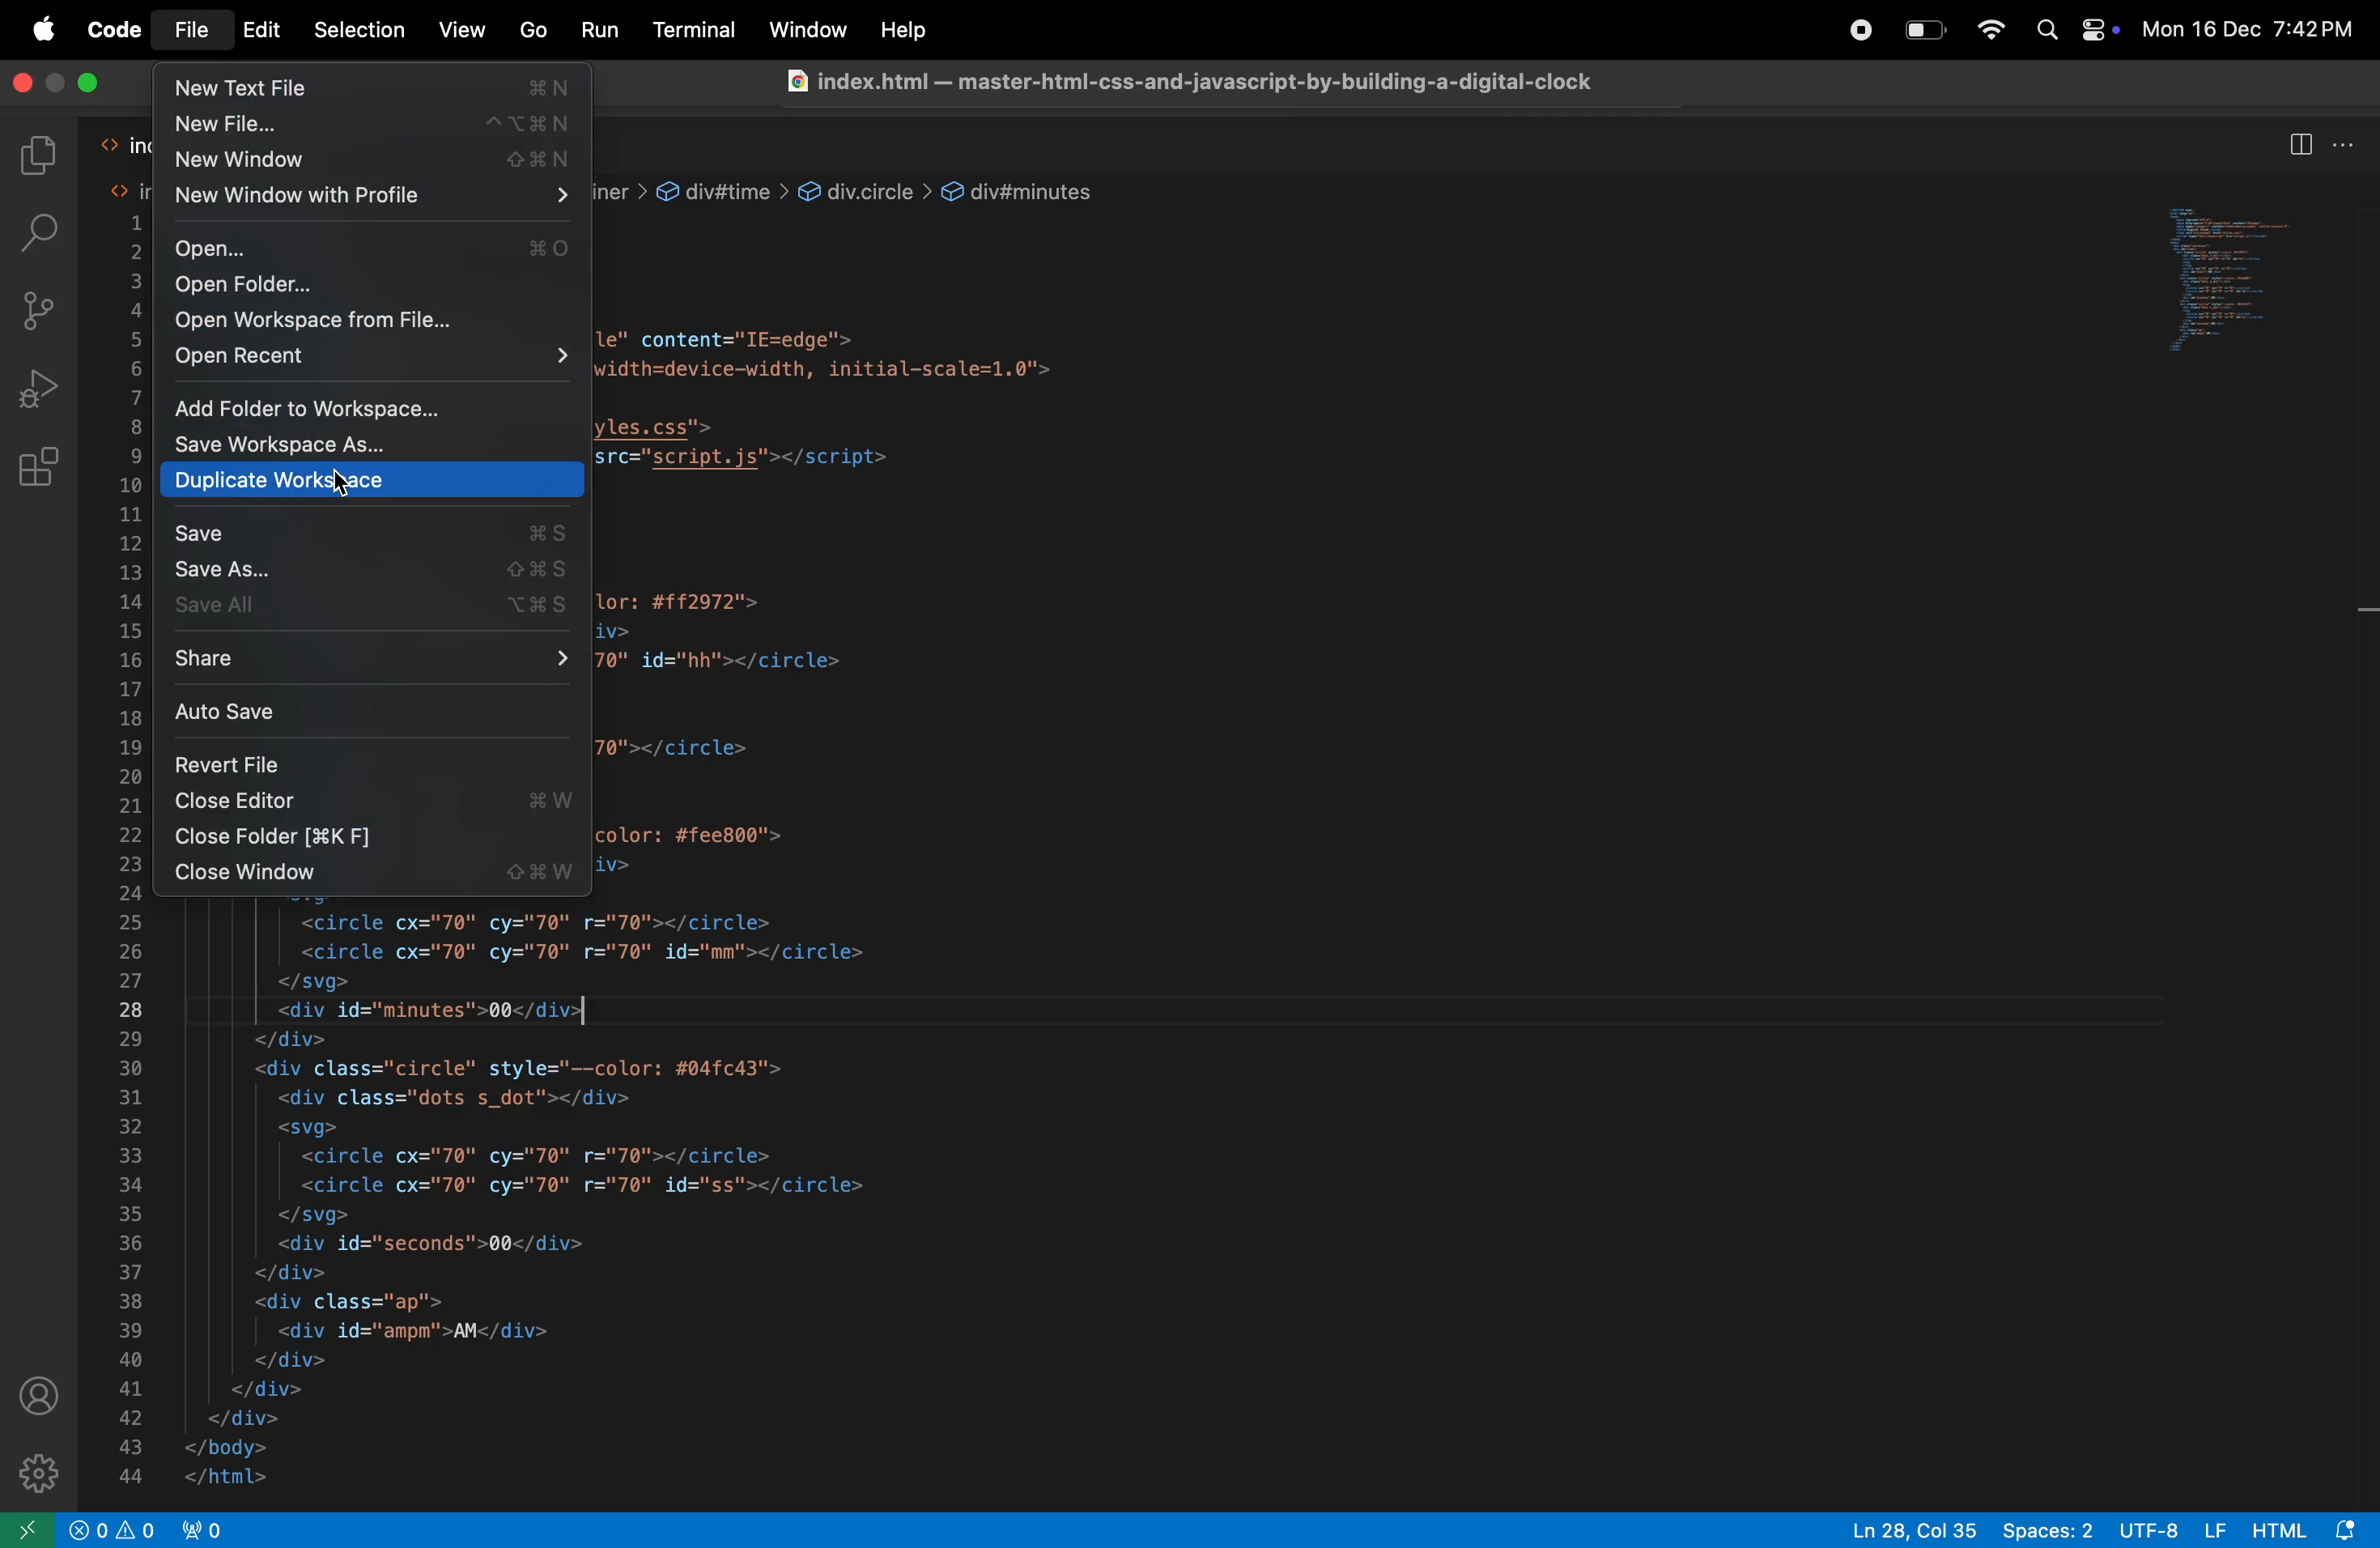 The width and height of the screenshot is (2380, 1548). What do you see at coordinates (371, 803) in the screenshot?
I see `` at bounding box center [371, 803].